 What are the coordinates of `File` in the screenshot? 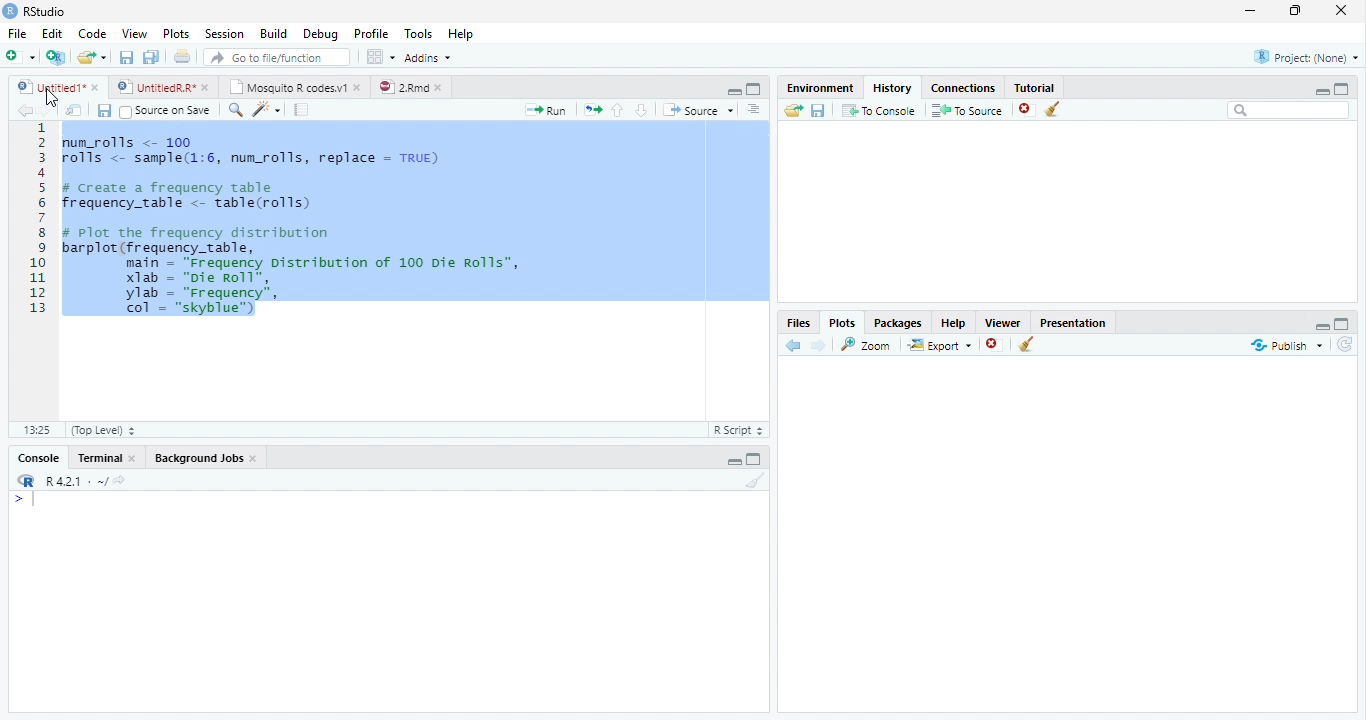 It's located at (18, 31).